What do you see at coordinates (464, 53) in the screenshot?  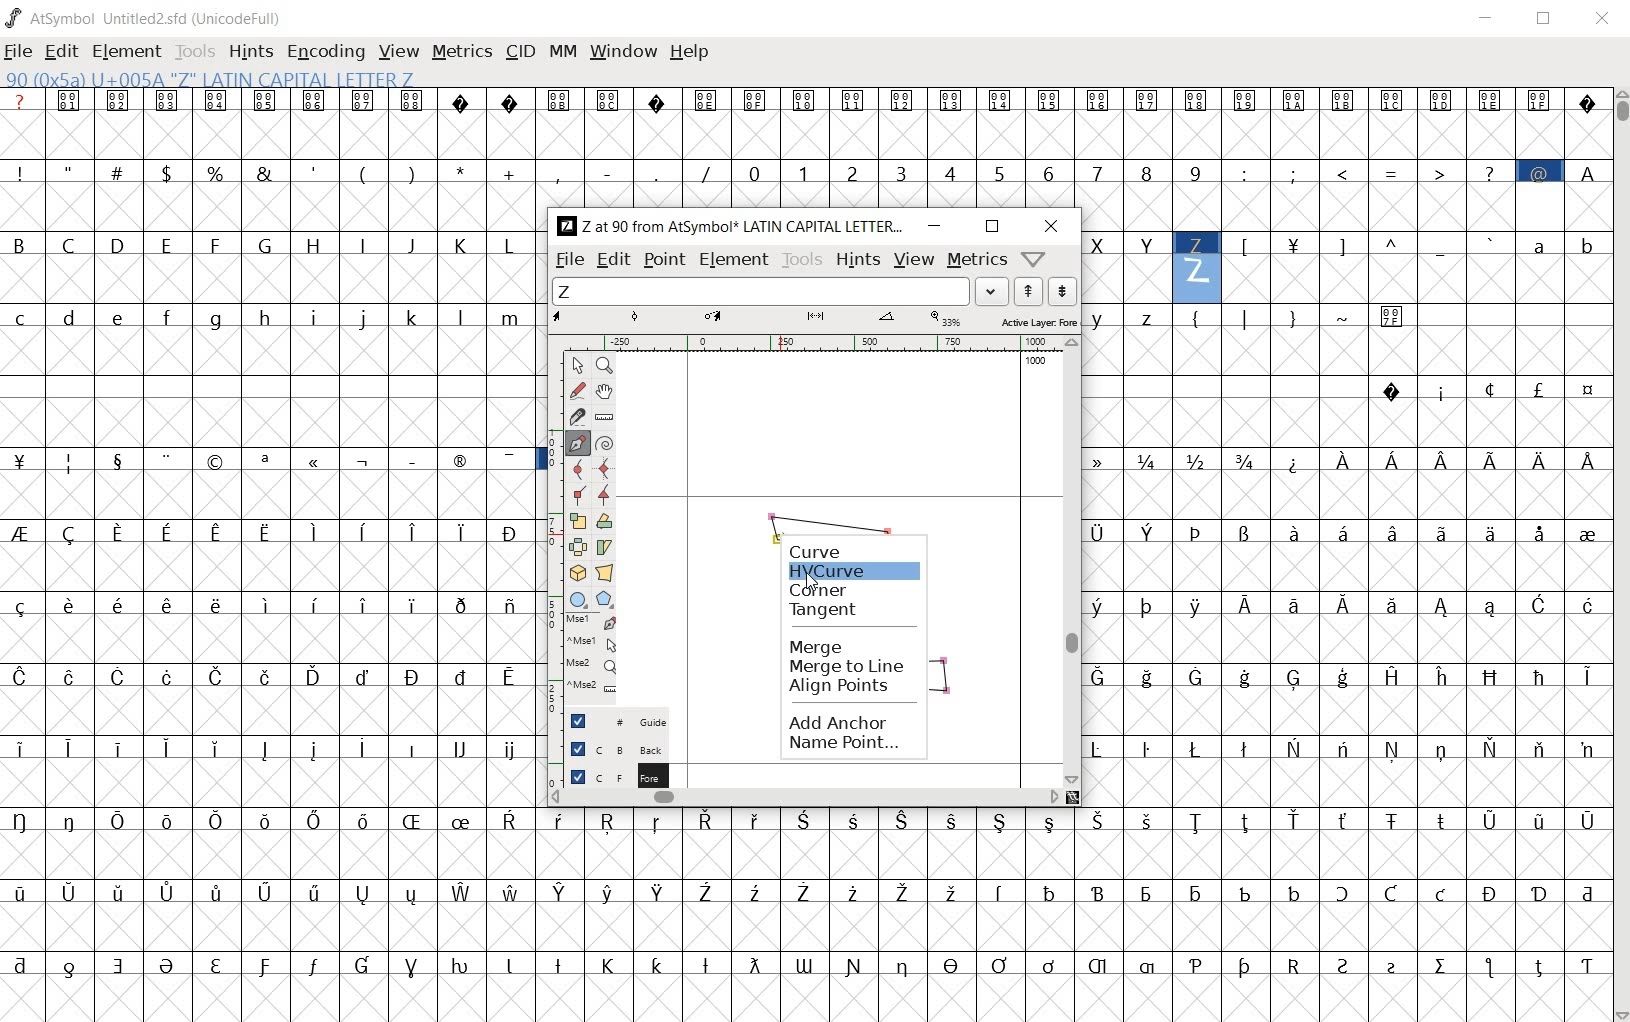 I see `metrics` at bounding box center [464, 53].